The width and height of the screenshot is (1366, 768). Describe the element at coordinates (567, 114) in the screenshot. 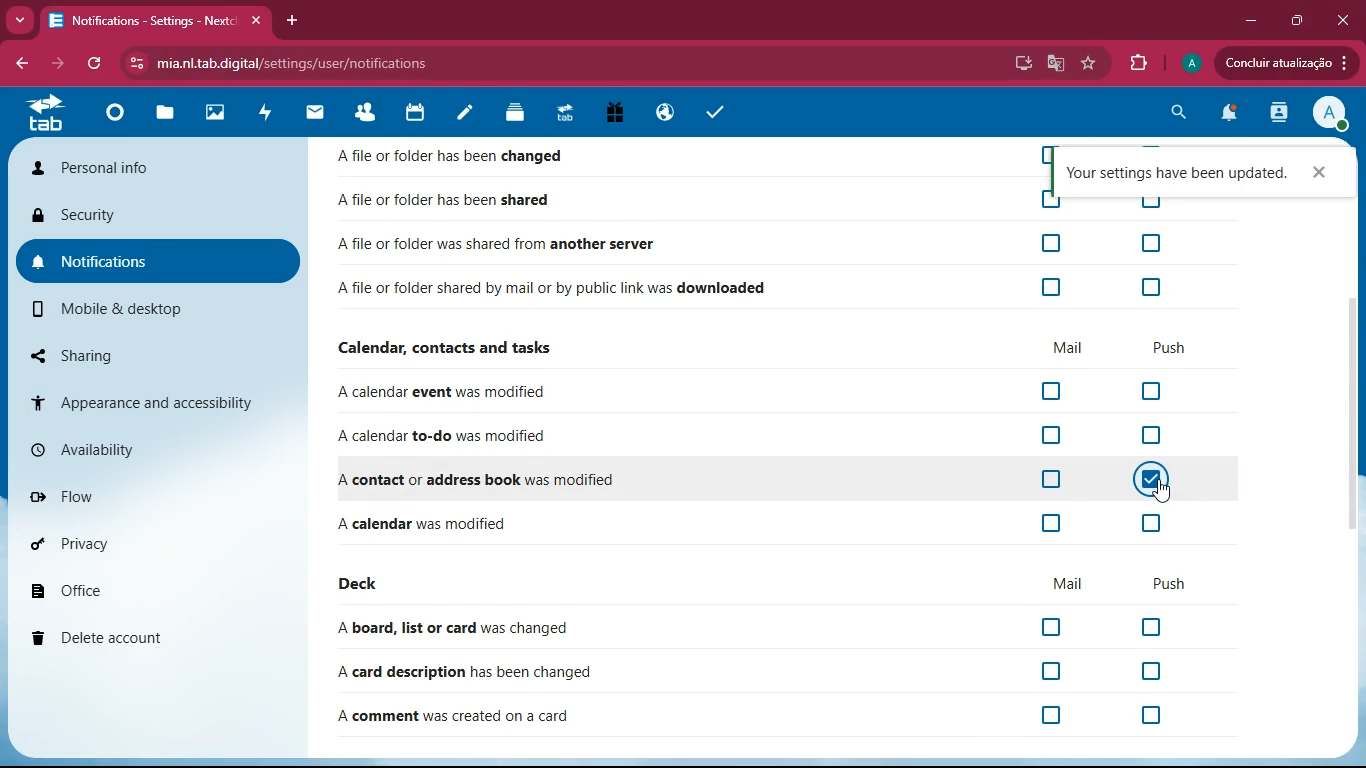

I see `tab` at that location.